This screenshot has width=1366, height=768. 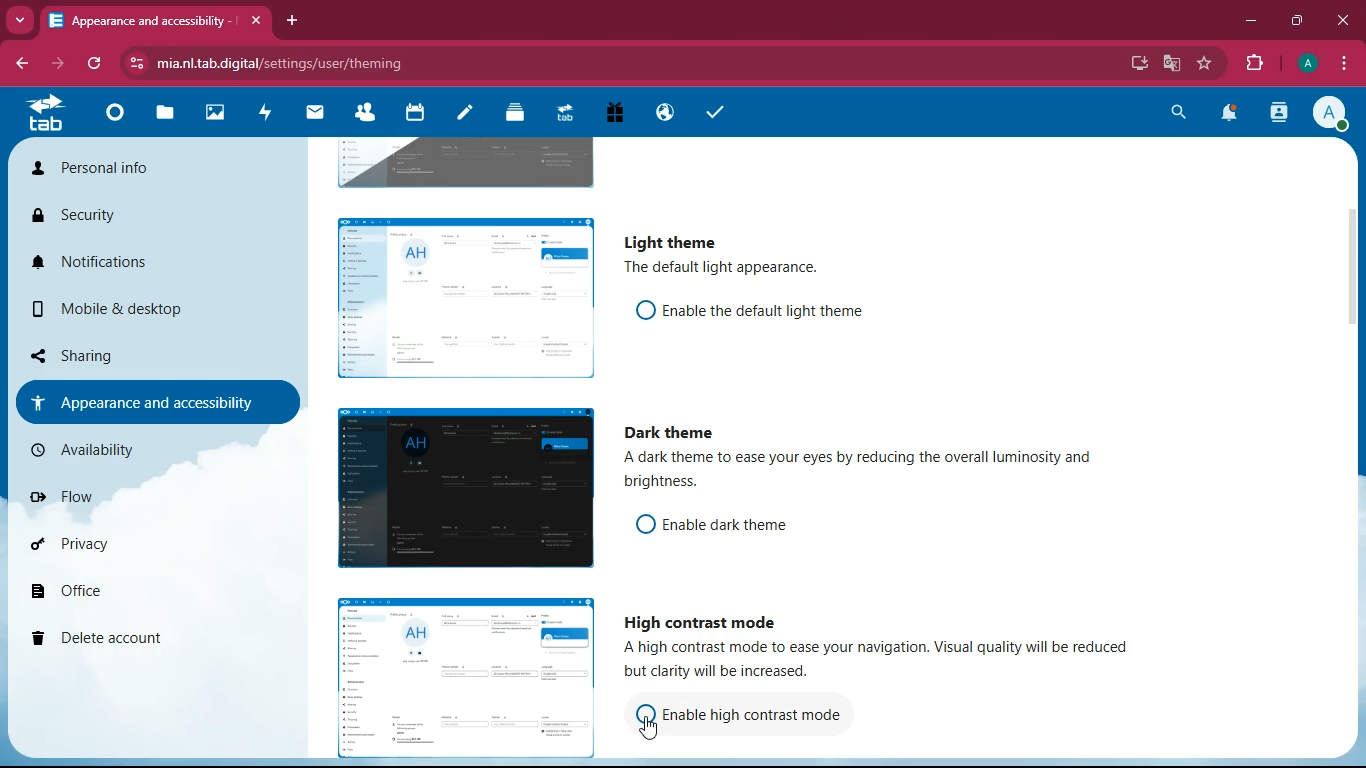 What do you see at coordinates (1253, 24) in the screenshot?
I see `minimize` at bounding box center [1253, 24].